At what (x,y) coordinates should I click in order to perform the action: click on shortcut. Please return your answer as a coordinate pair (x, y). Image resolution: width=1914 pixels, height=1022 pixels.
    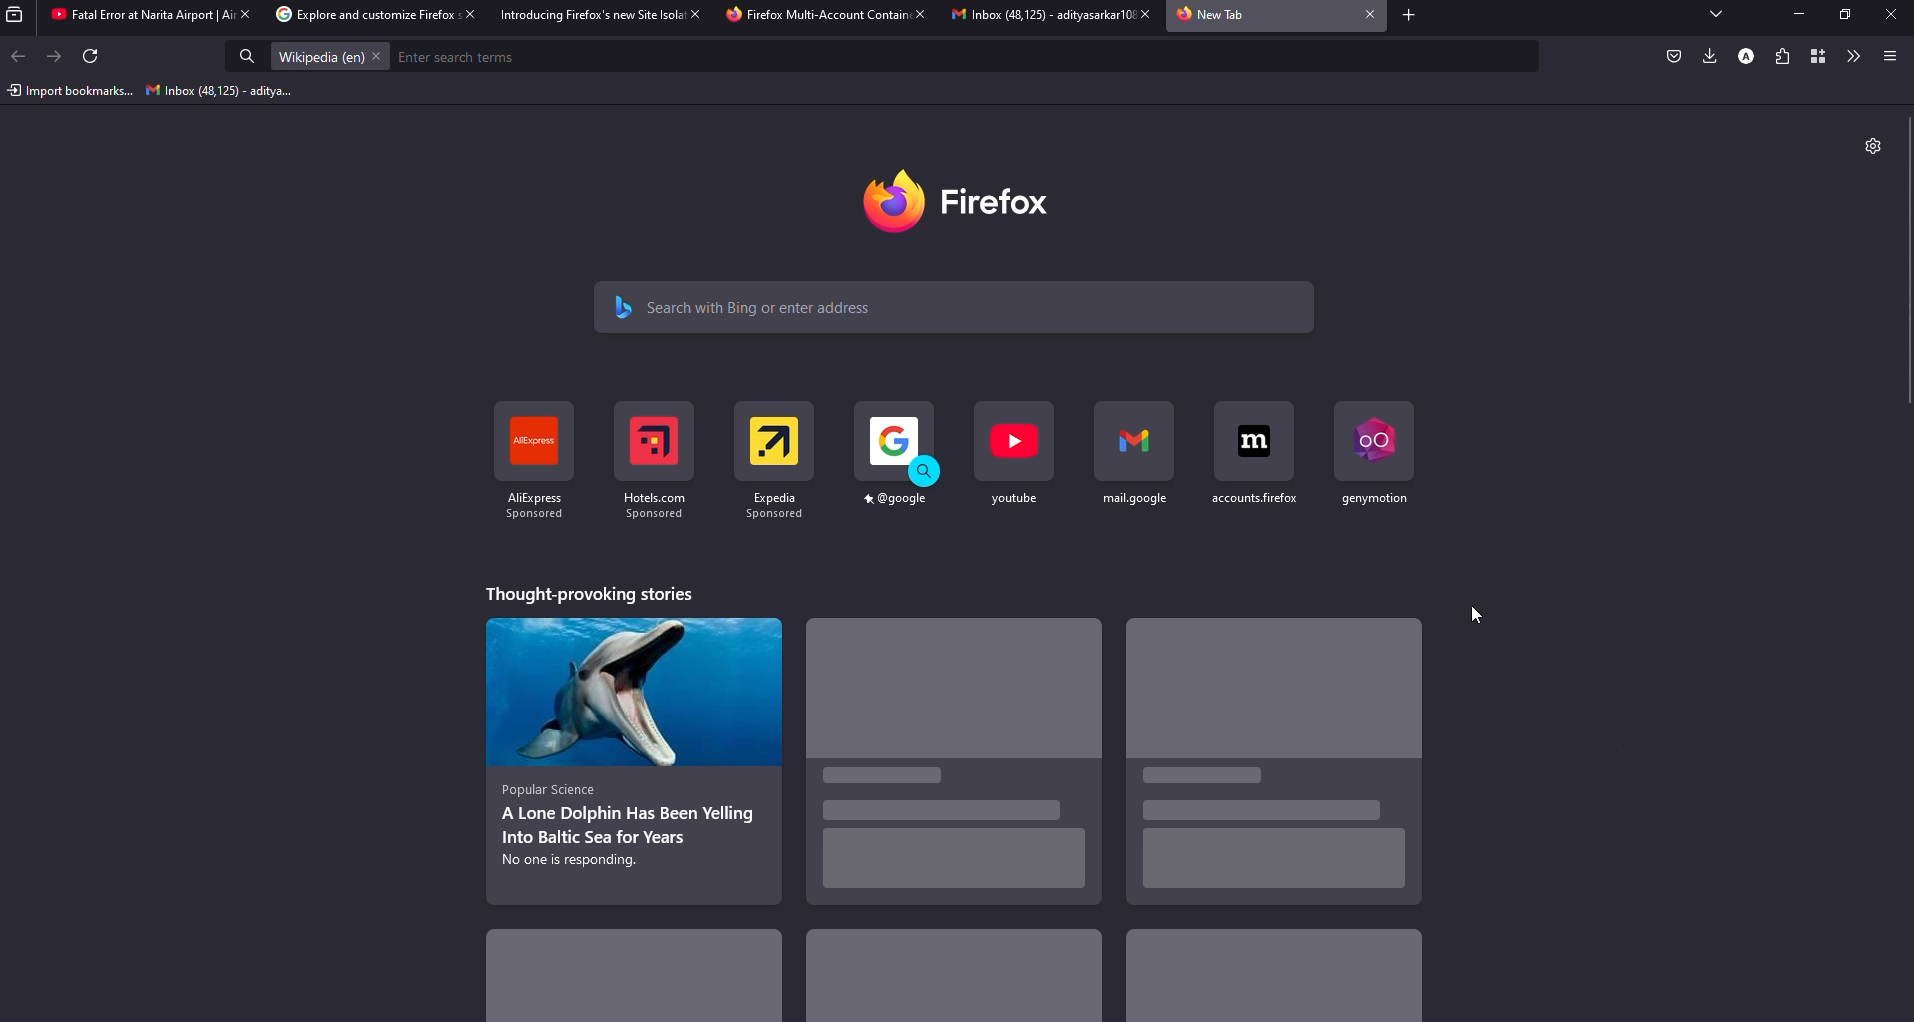
    Looking at the image, I should click on (1253, 453).